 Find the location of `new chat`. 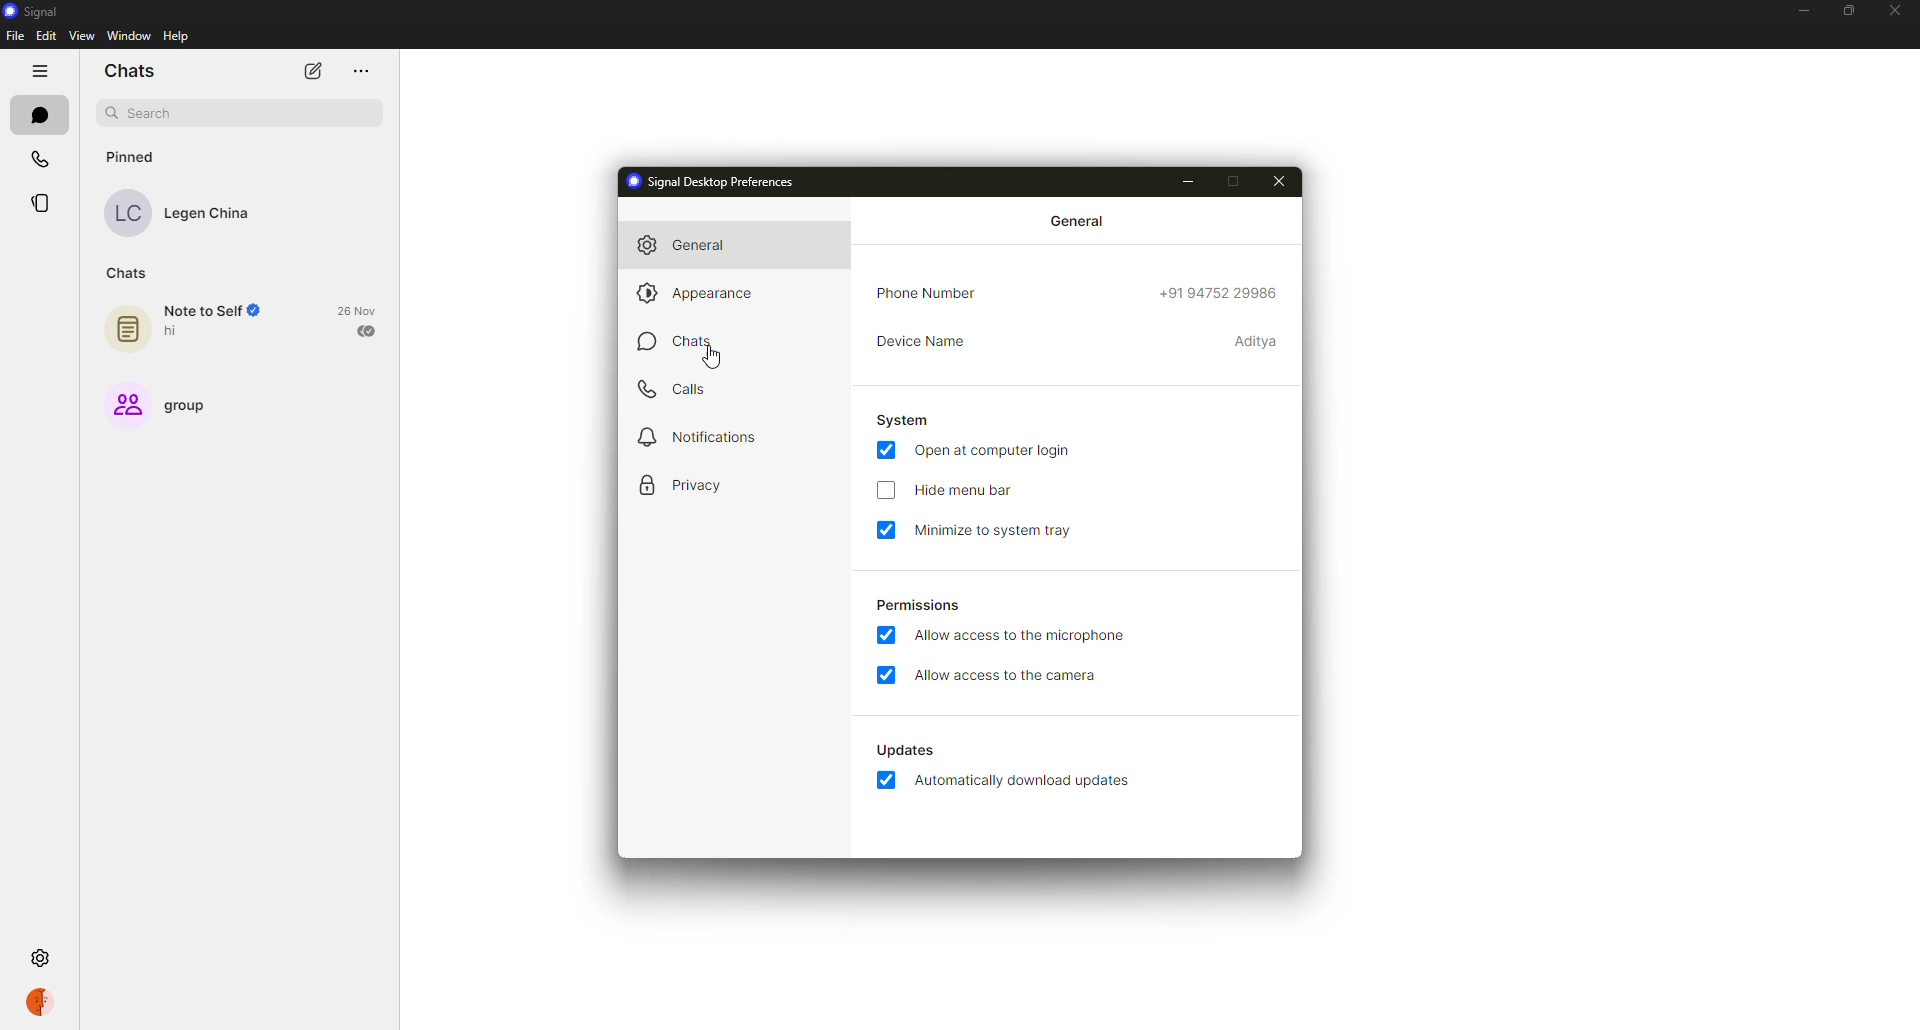

new chat is located at coordinates (313, 72).